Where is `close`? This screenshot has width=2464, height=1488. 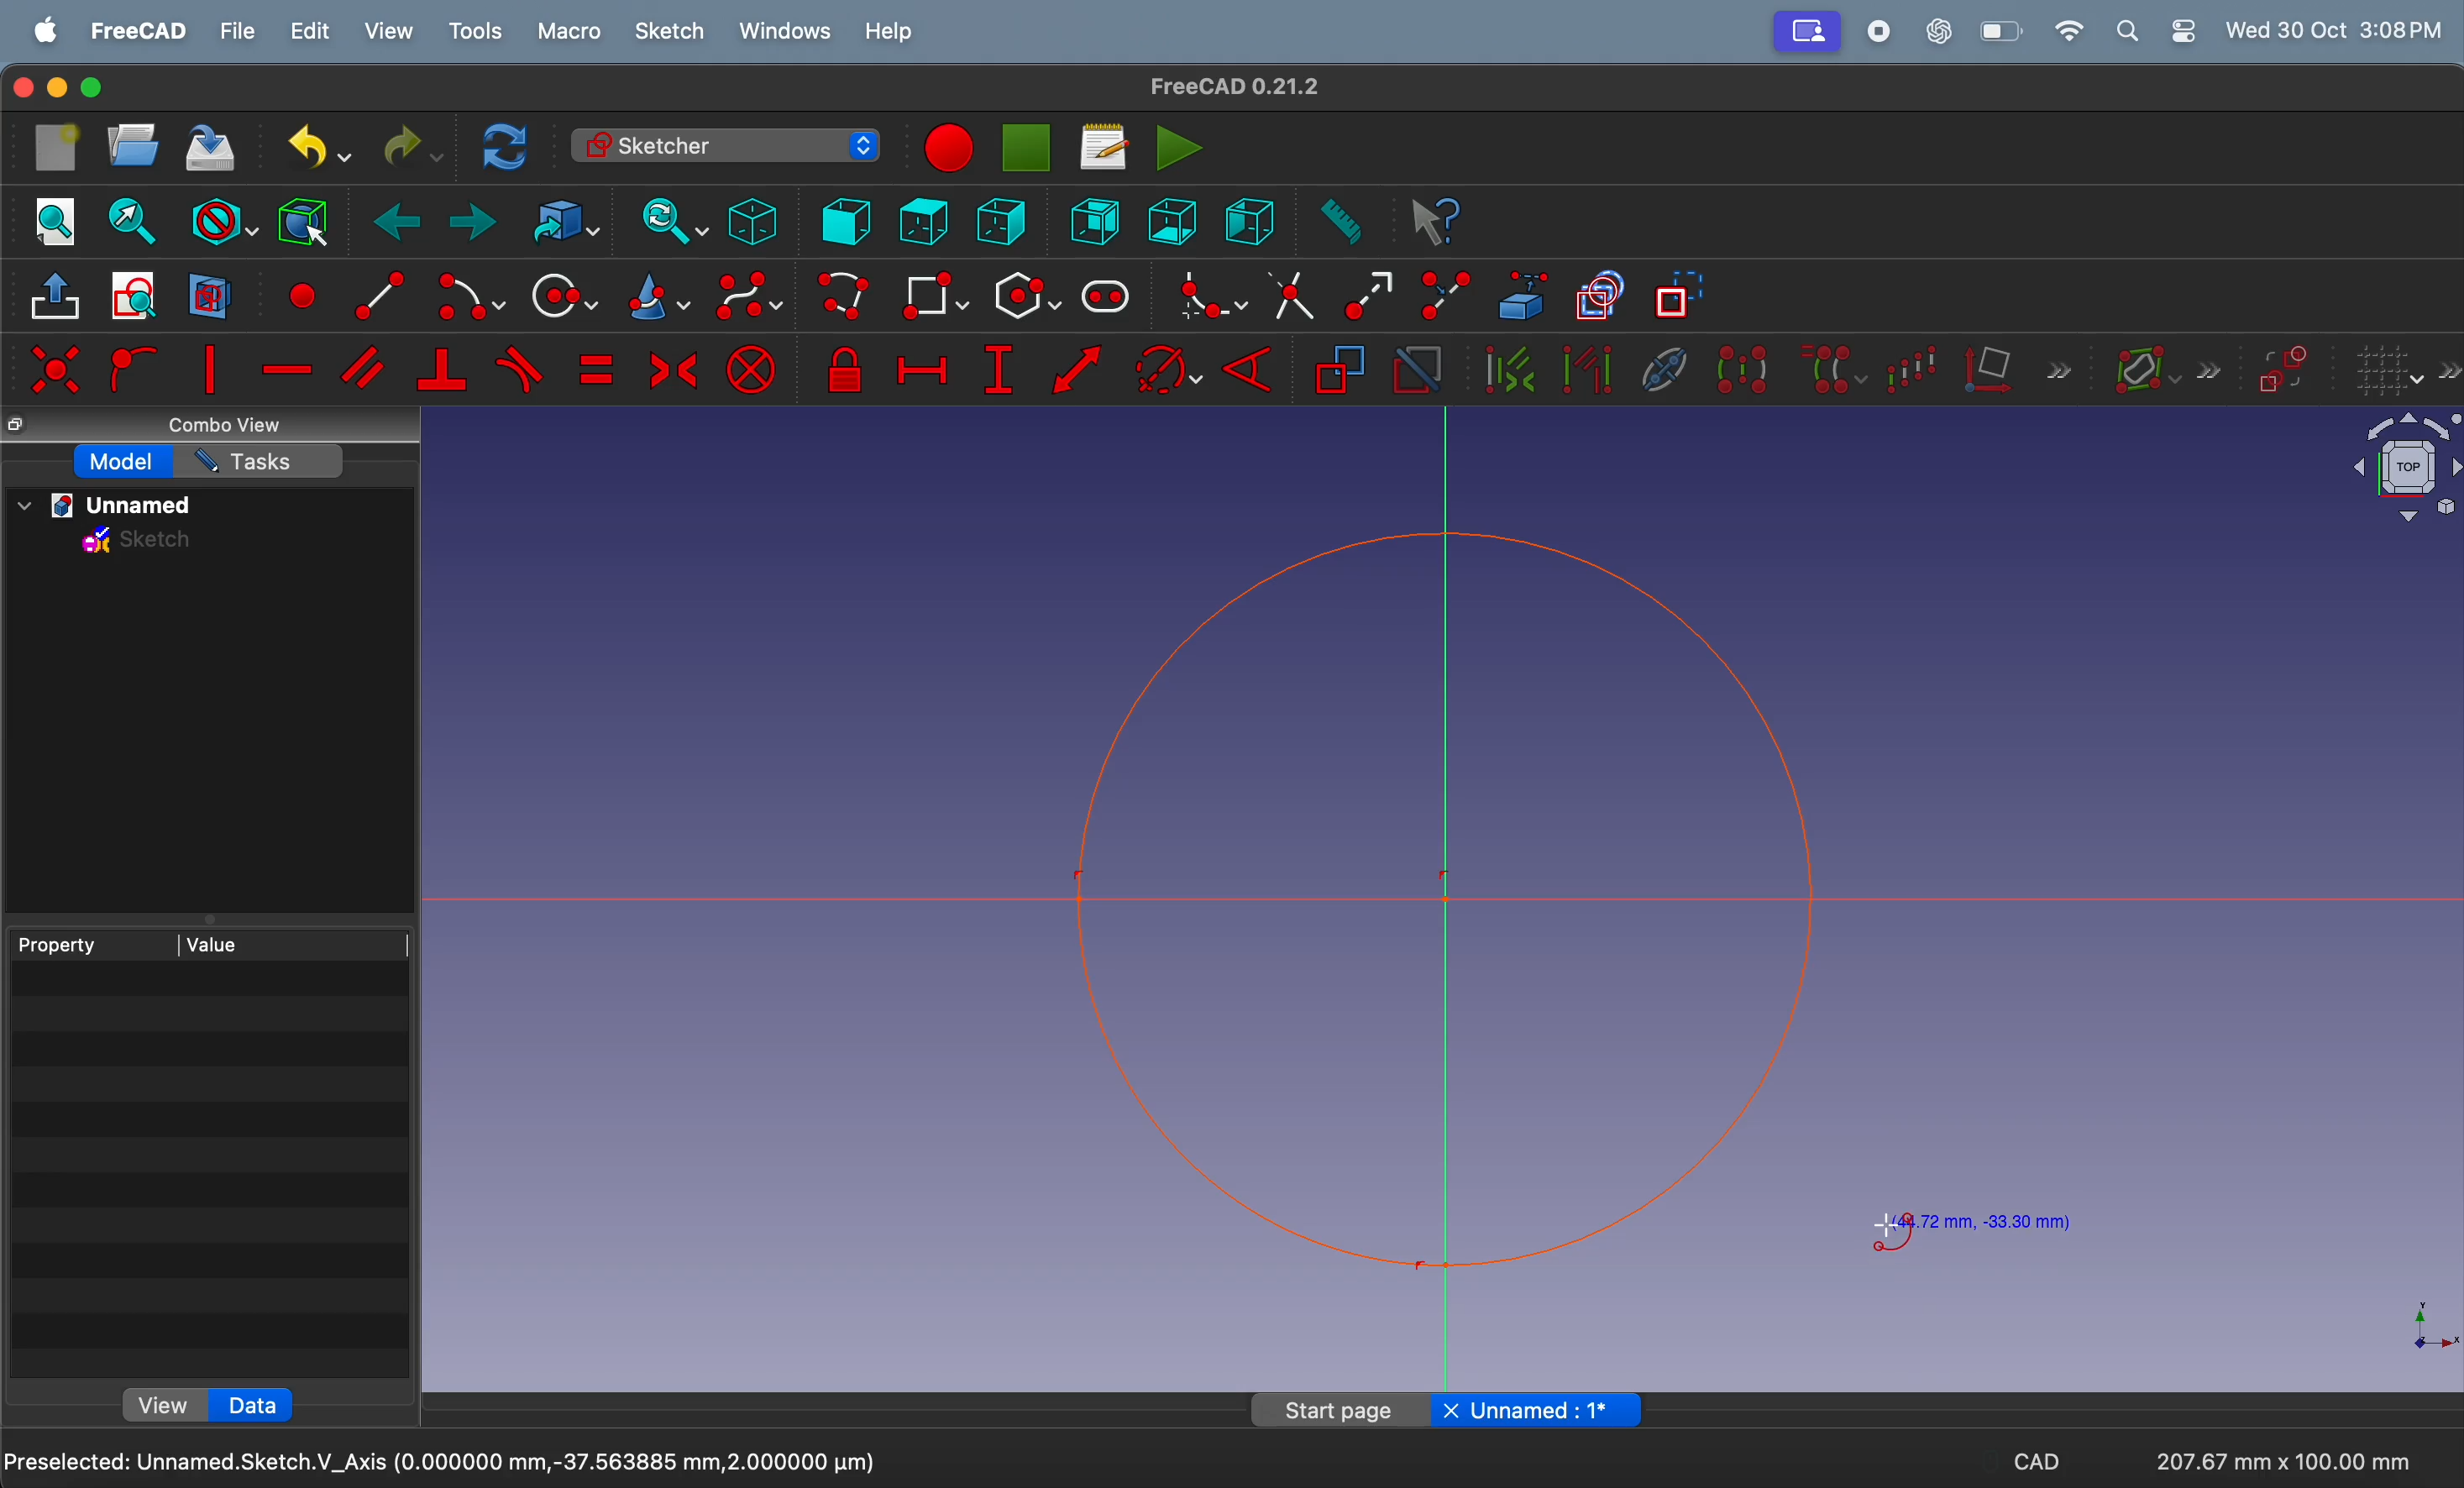 close is located at coordinates (19, 89).